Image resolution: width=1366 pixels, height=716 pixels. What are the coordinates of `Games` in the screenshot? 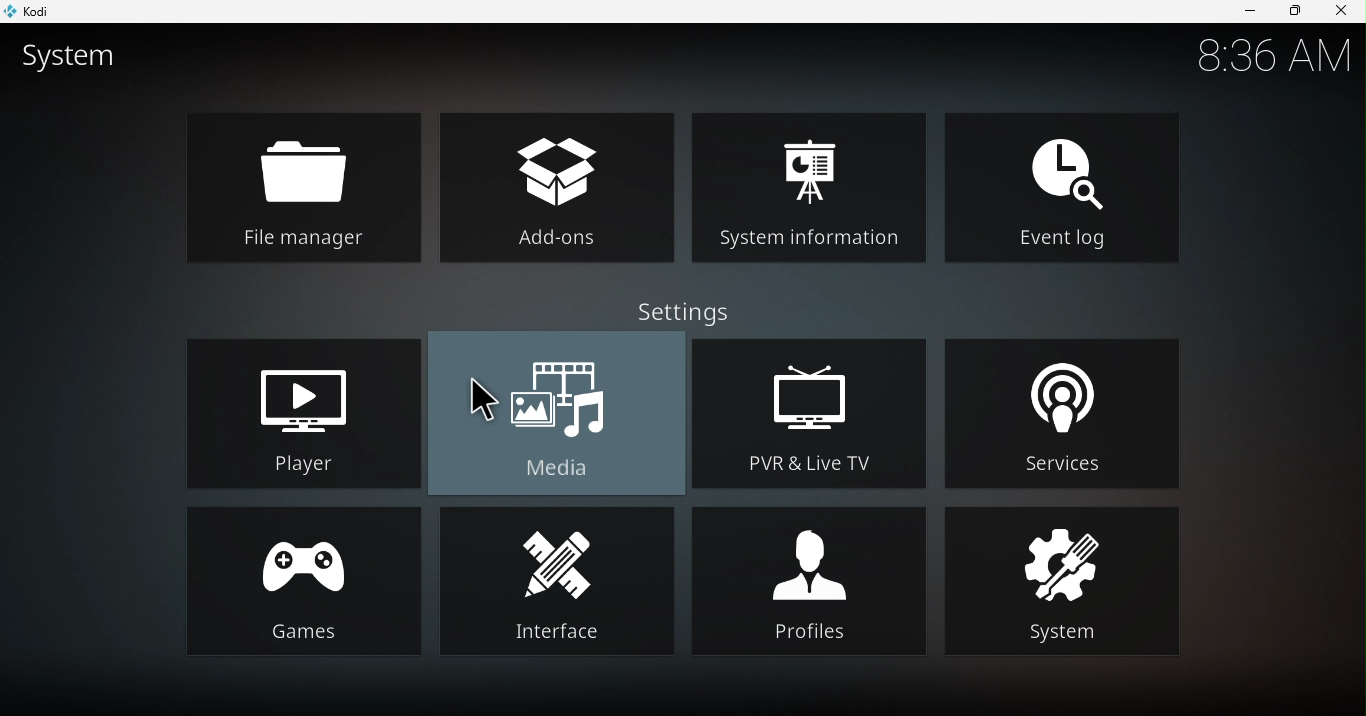 It's located at (299, 576).